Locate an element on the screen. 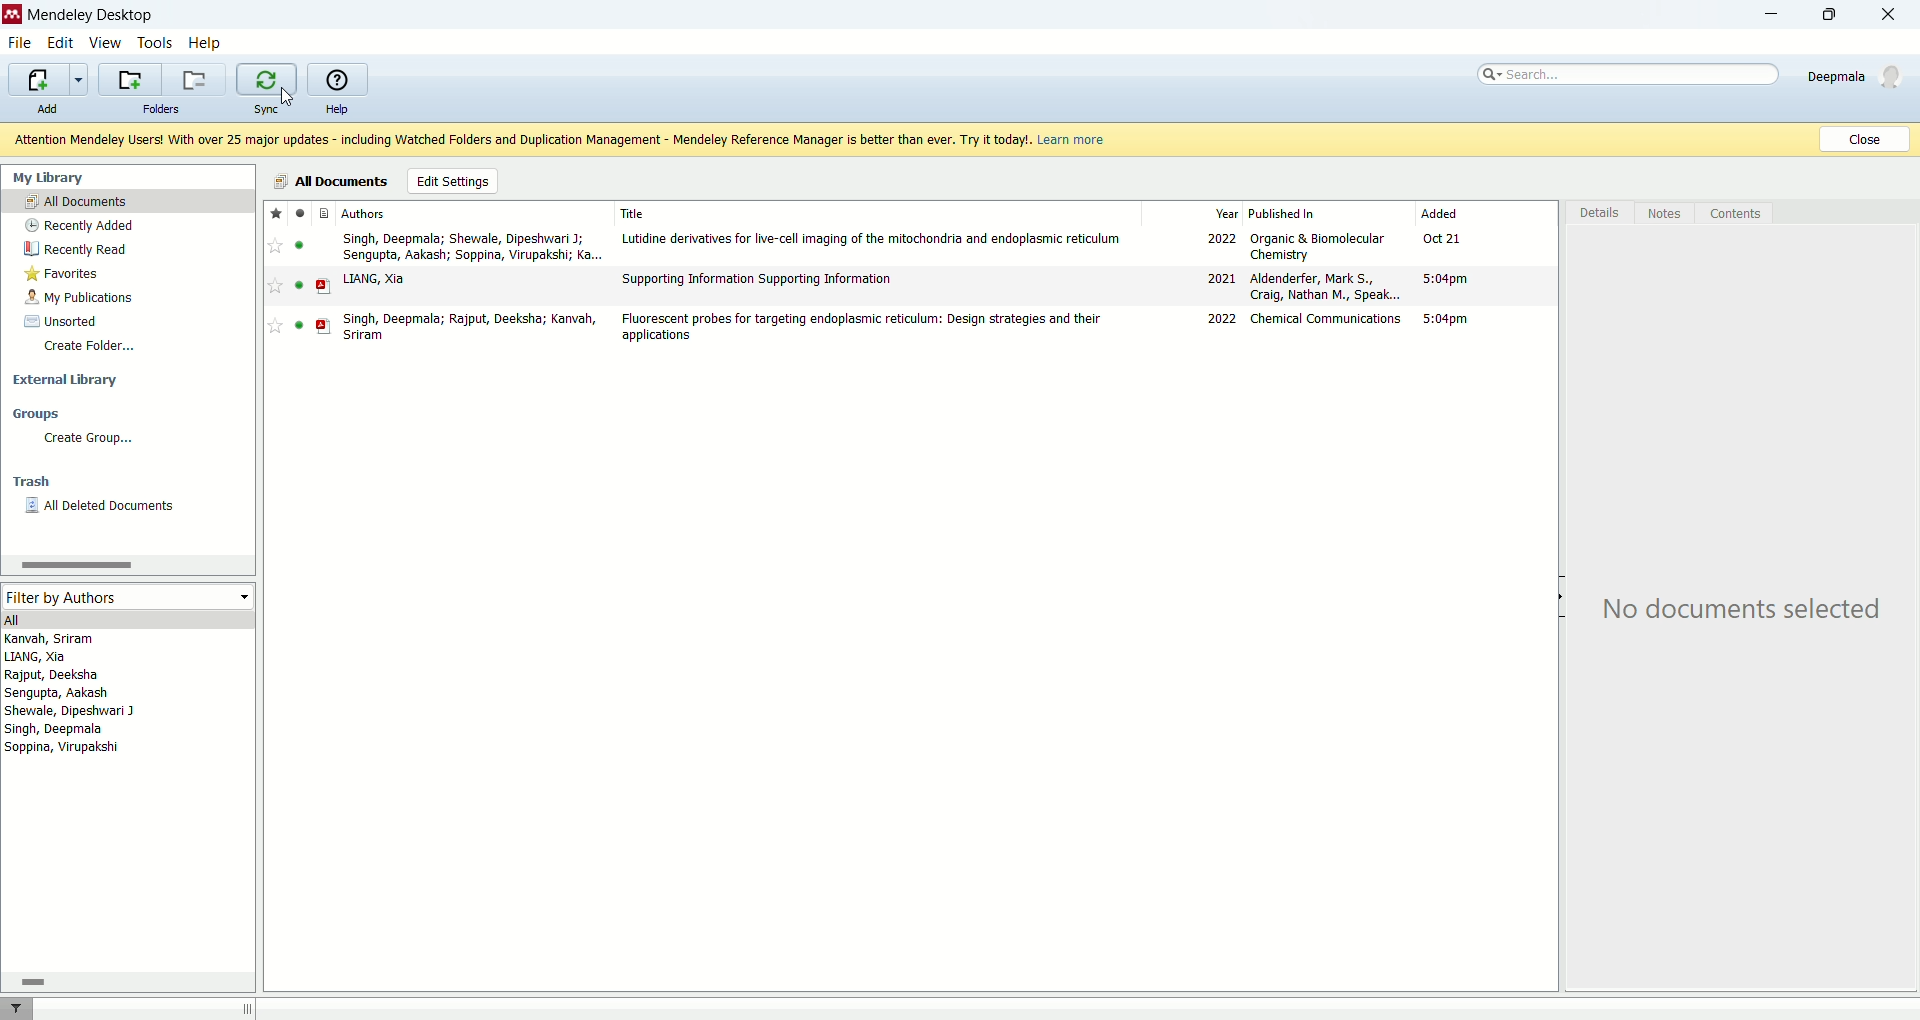 Image resolution: width=1920 pixels, height=1020 pixels. filter is located at coordinates (17, 1008).